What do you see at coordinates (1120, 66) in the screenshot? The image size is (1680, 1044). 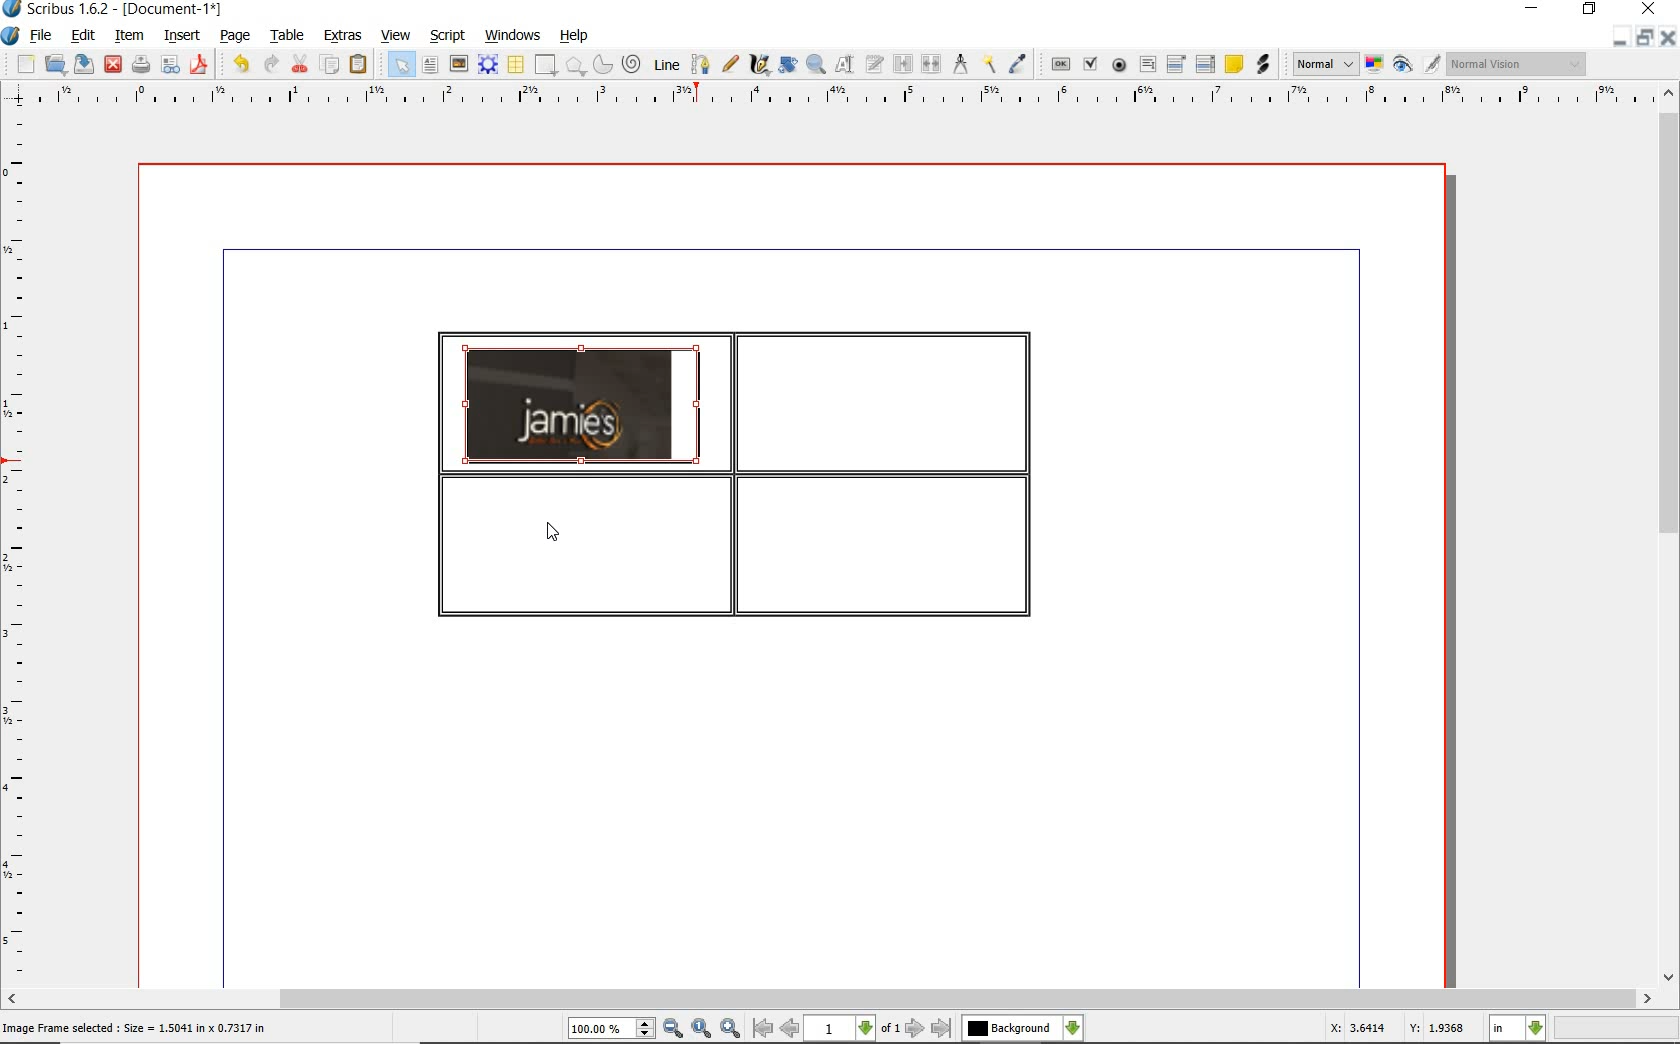 I see `pdf radio box` at bounding box center [1120, 66].